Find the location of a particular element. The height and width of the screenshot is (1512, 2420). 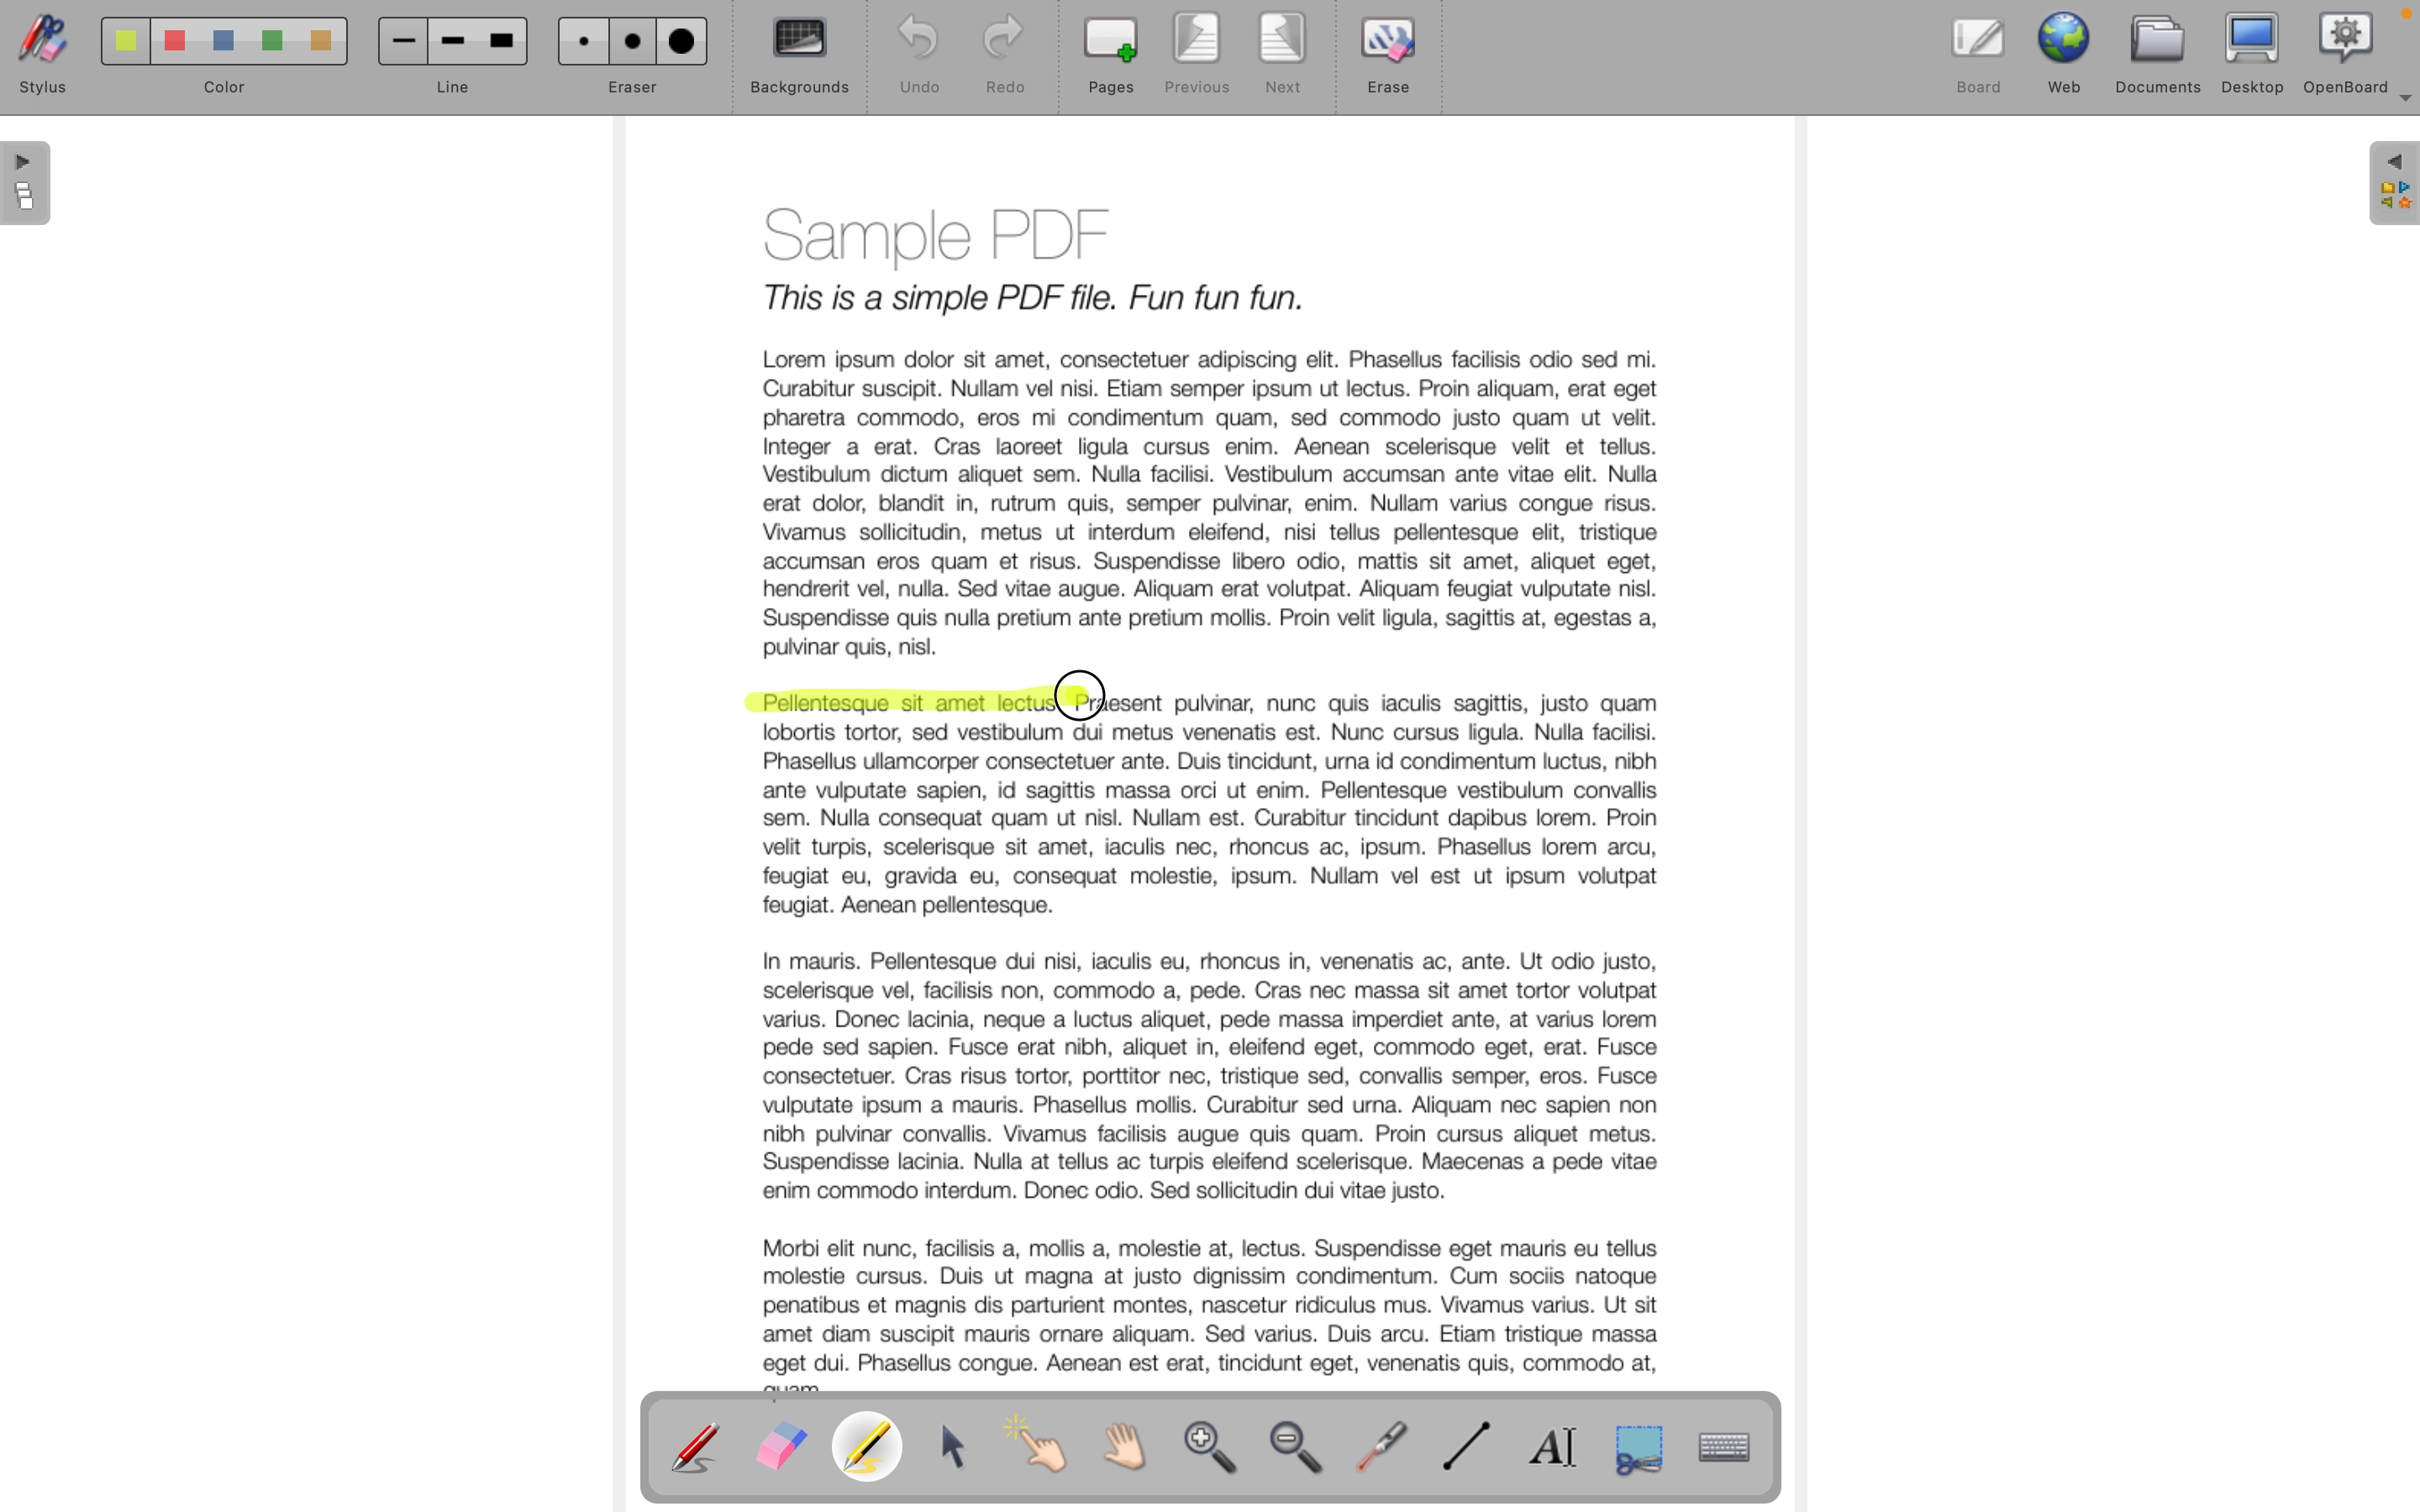

display virtual keyboard is located at coordinates (1743, 1447).